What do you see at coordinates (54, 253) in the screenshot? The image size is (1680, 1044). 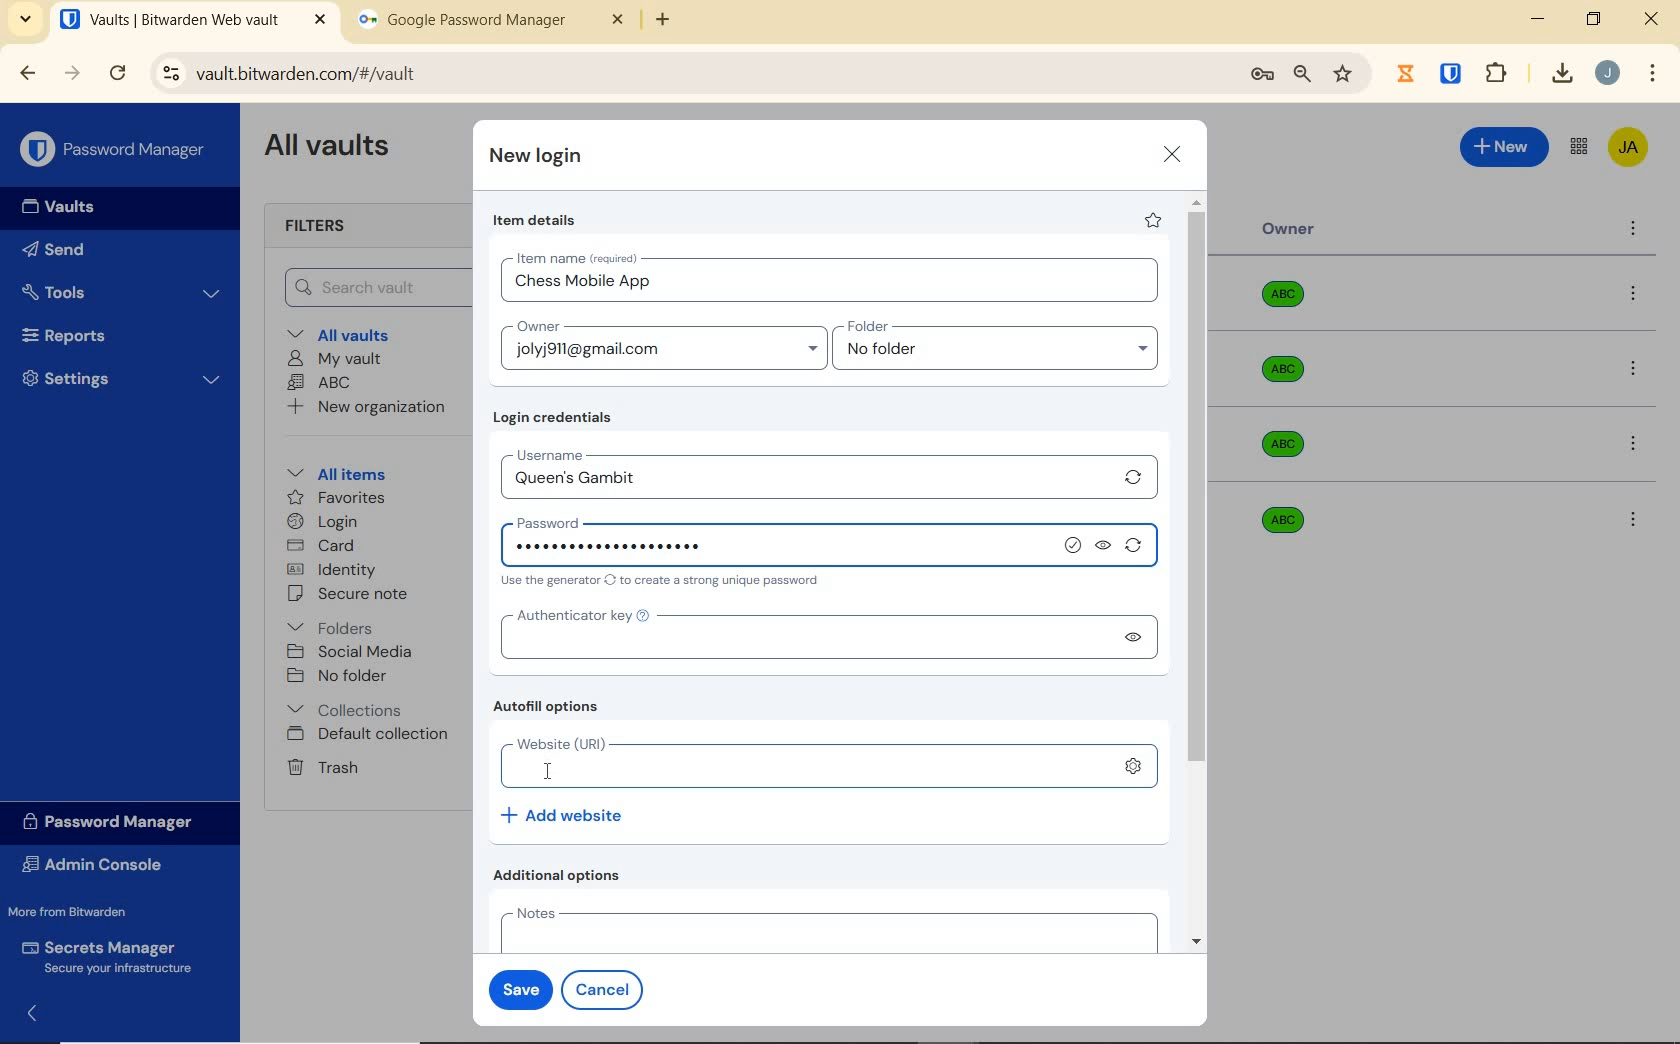 I see `Send` at bounding box center [54, 253].